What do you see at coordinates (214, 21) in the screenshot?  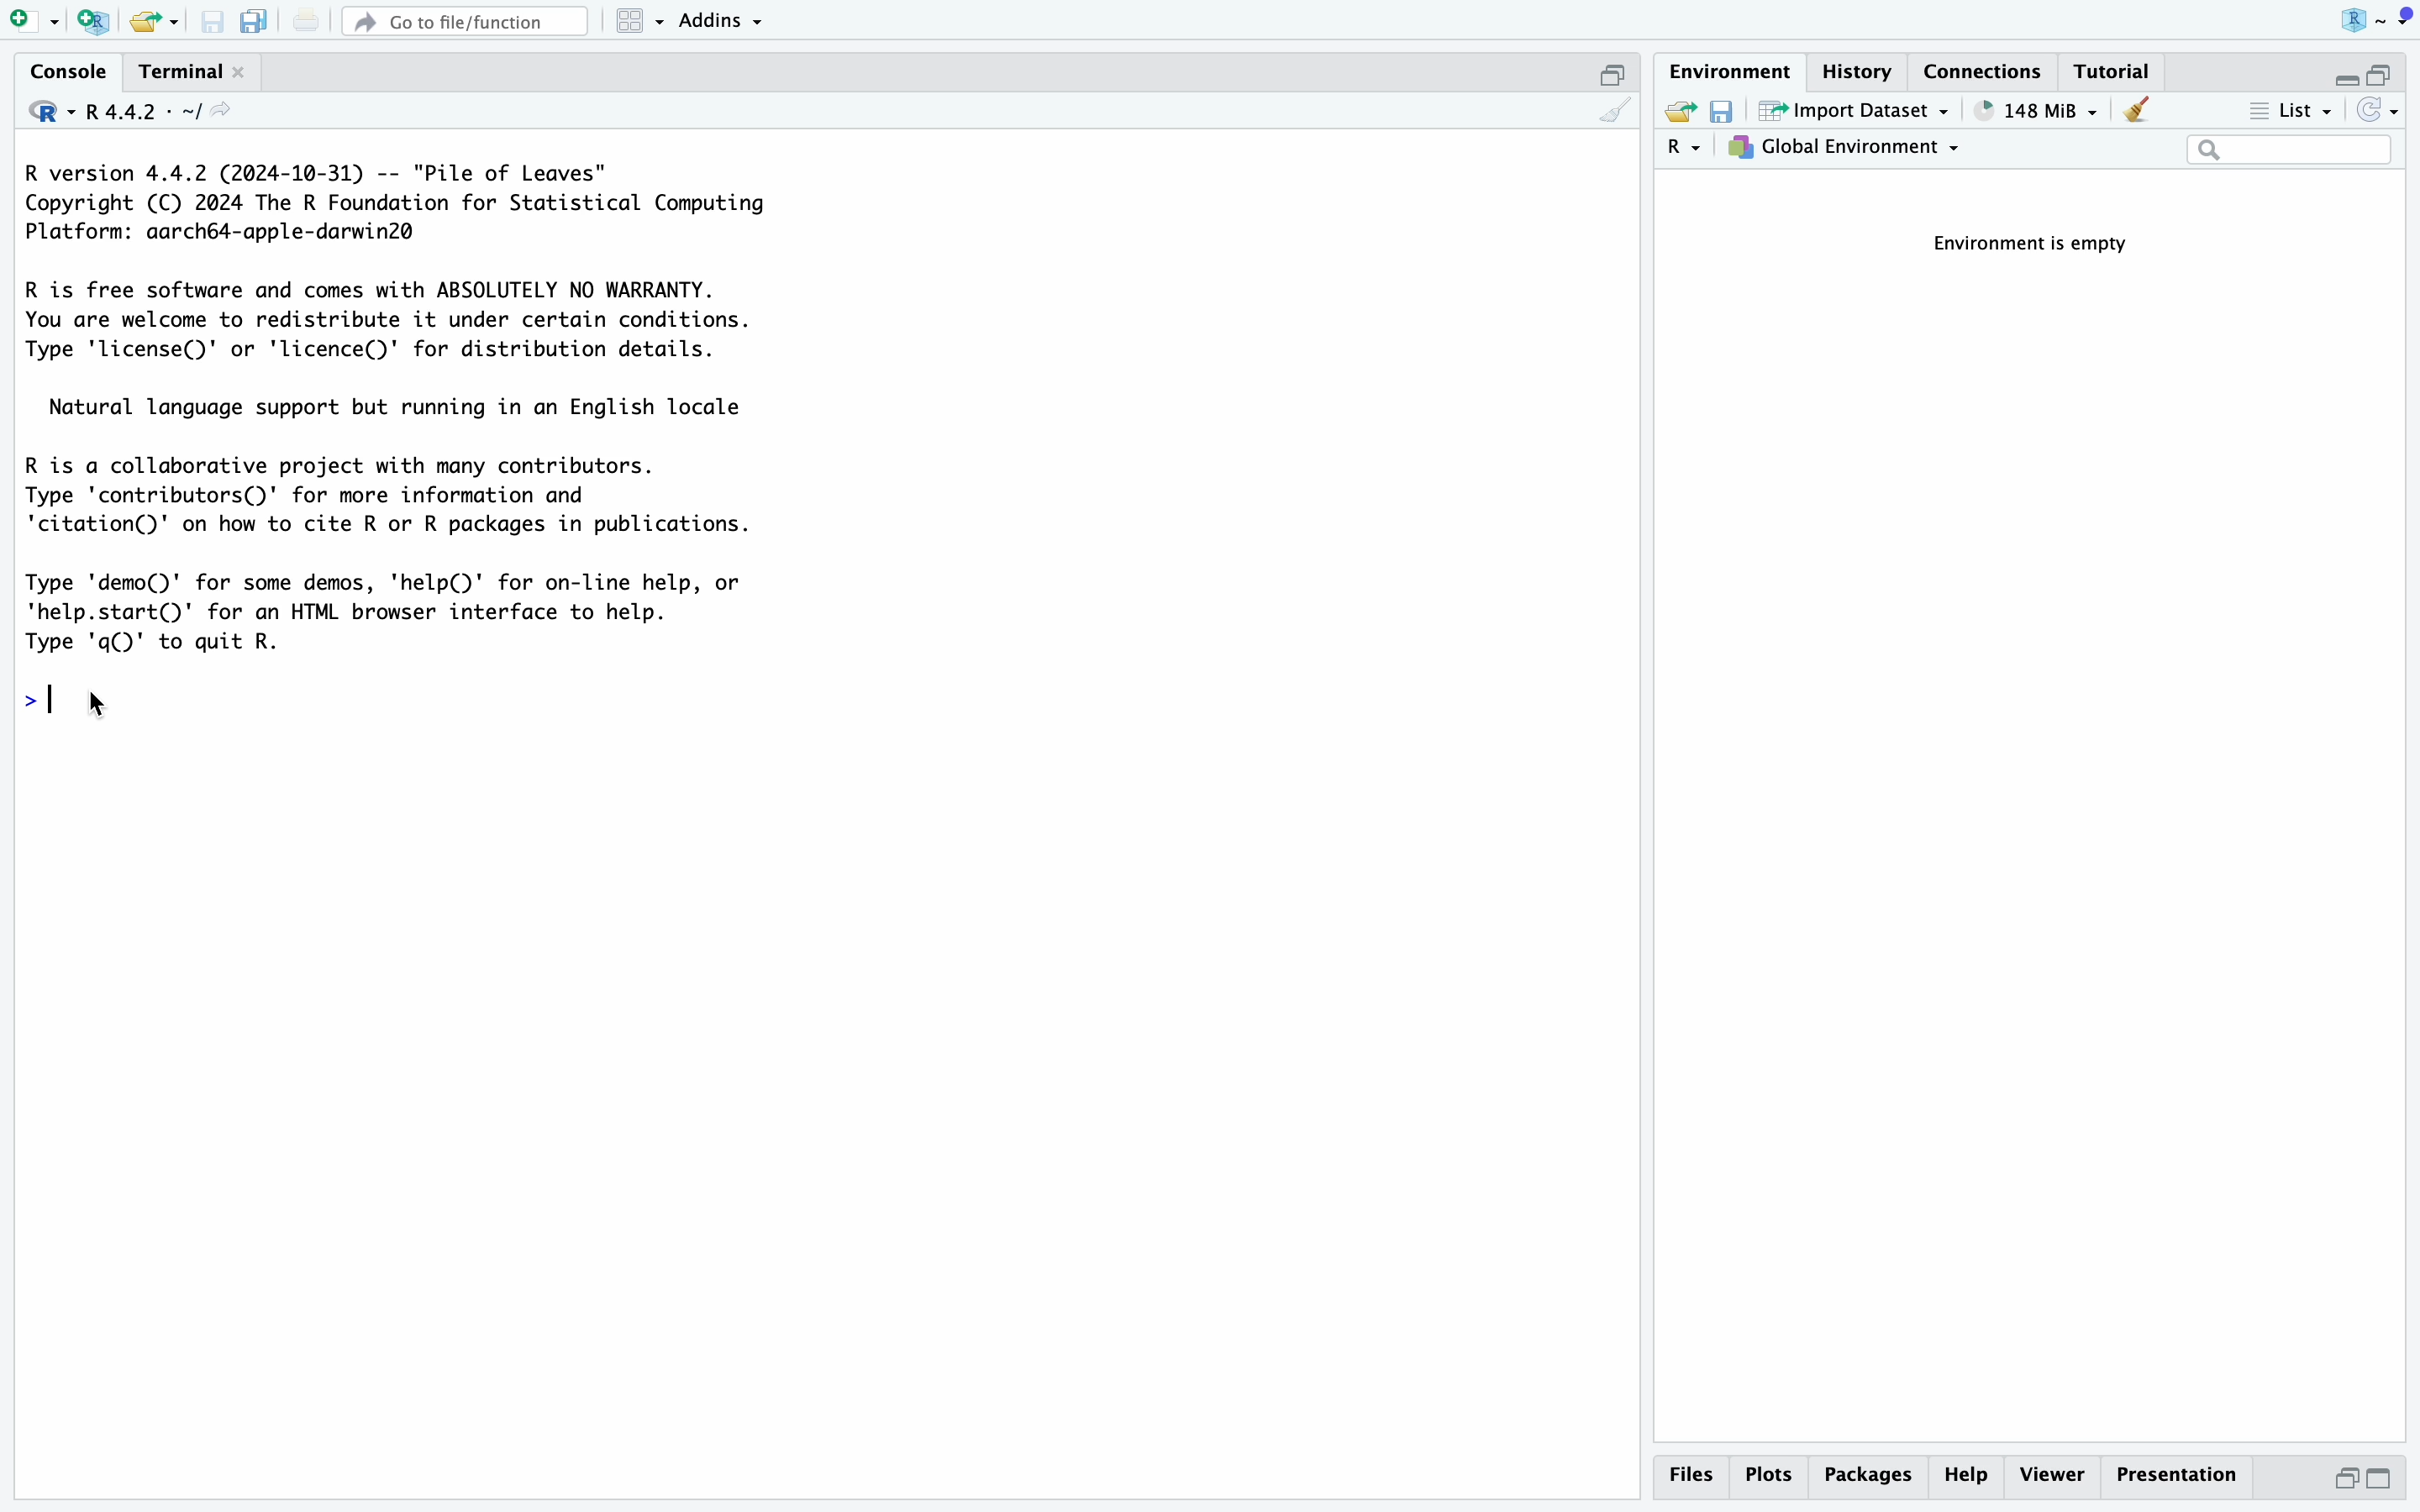 I see `save current document` at bounding box center [214, 21].